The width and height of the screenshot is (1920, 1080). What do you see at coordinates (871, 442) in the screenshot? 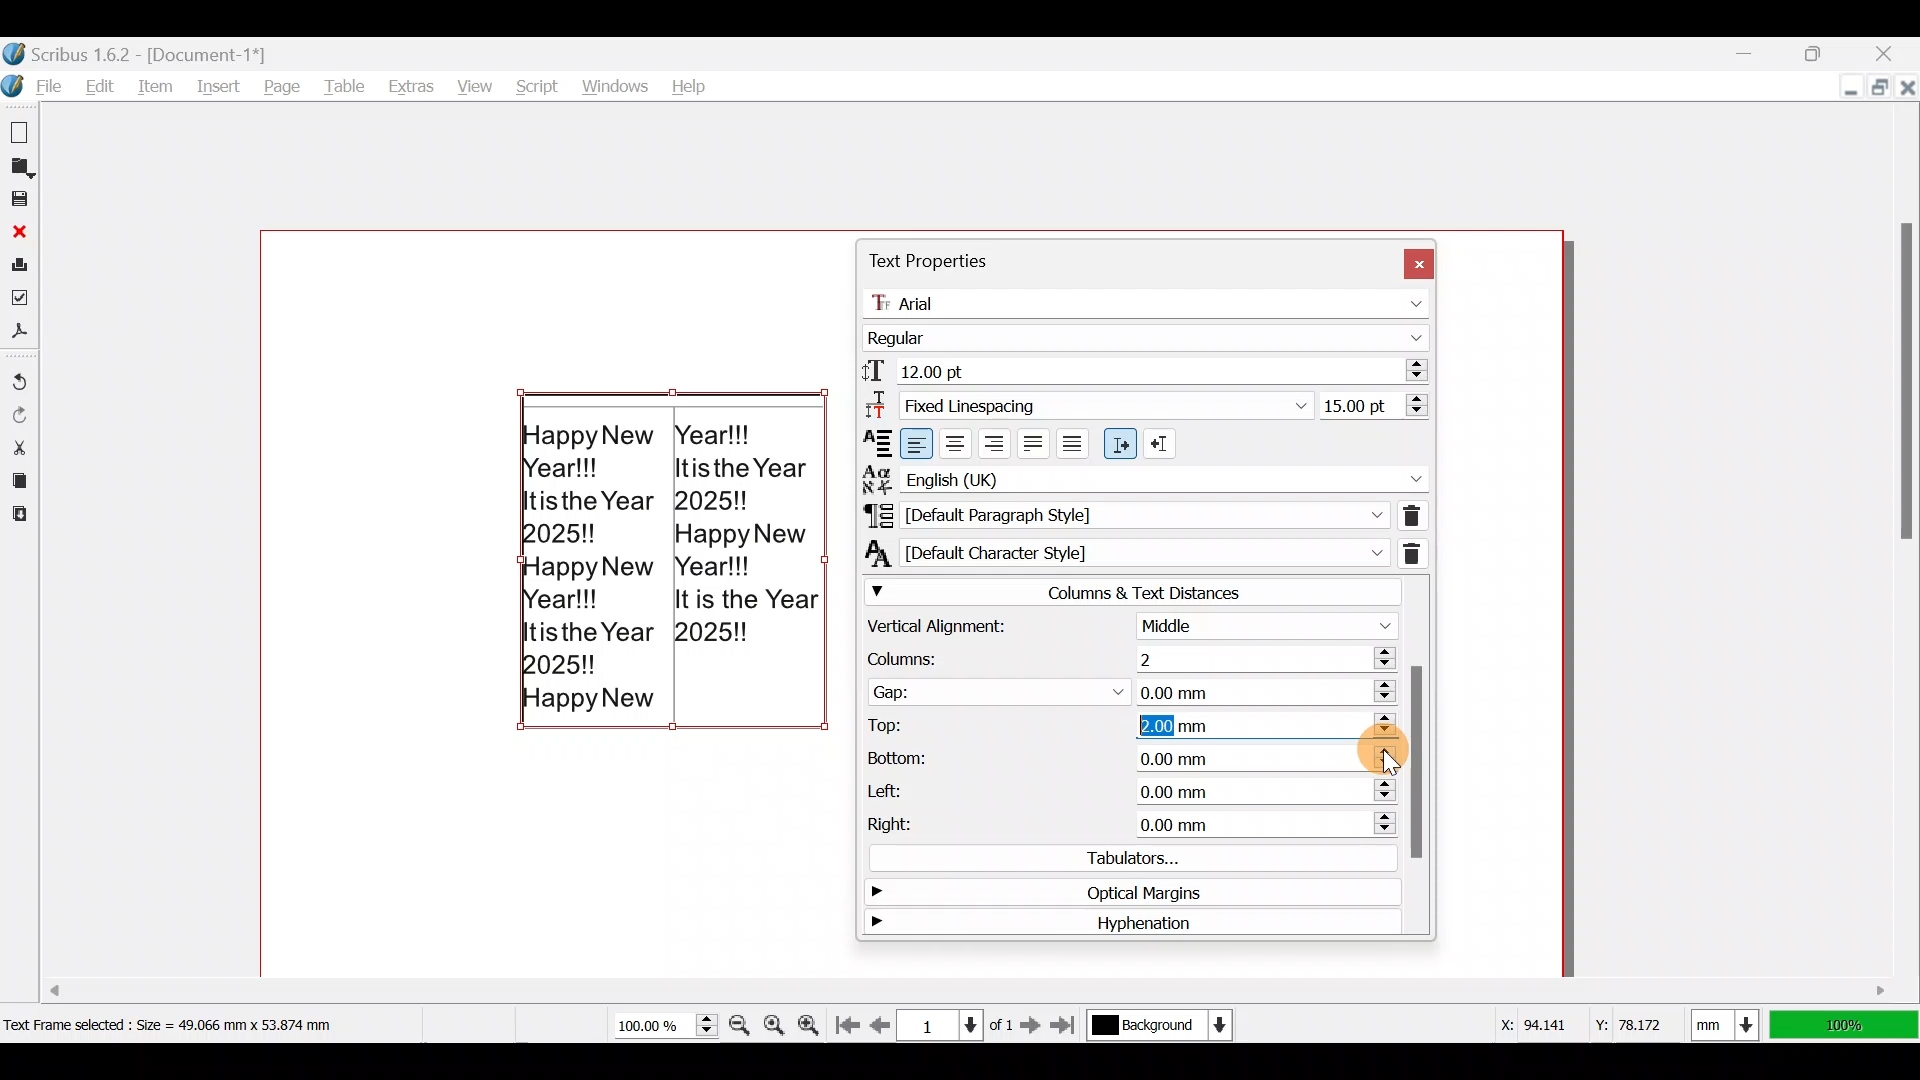
I see `Text Alignment` at bounding box center [871, 442].